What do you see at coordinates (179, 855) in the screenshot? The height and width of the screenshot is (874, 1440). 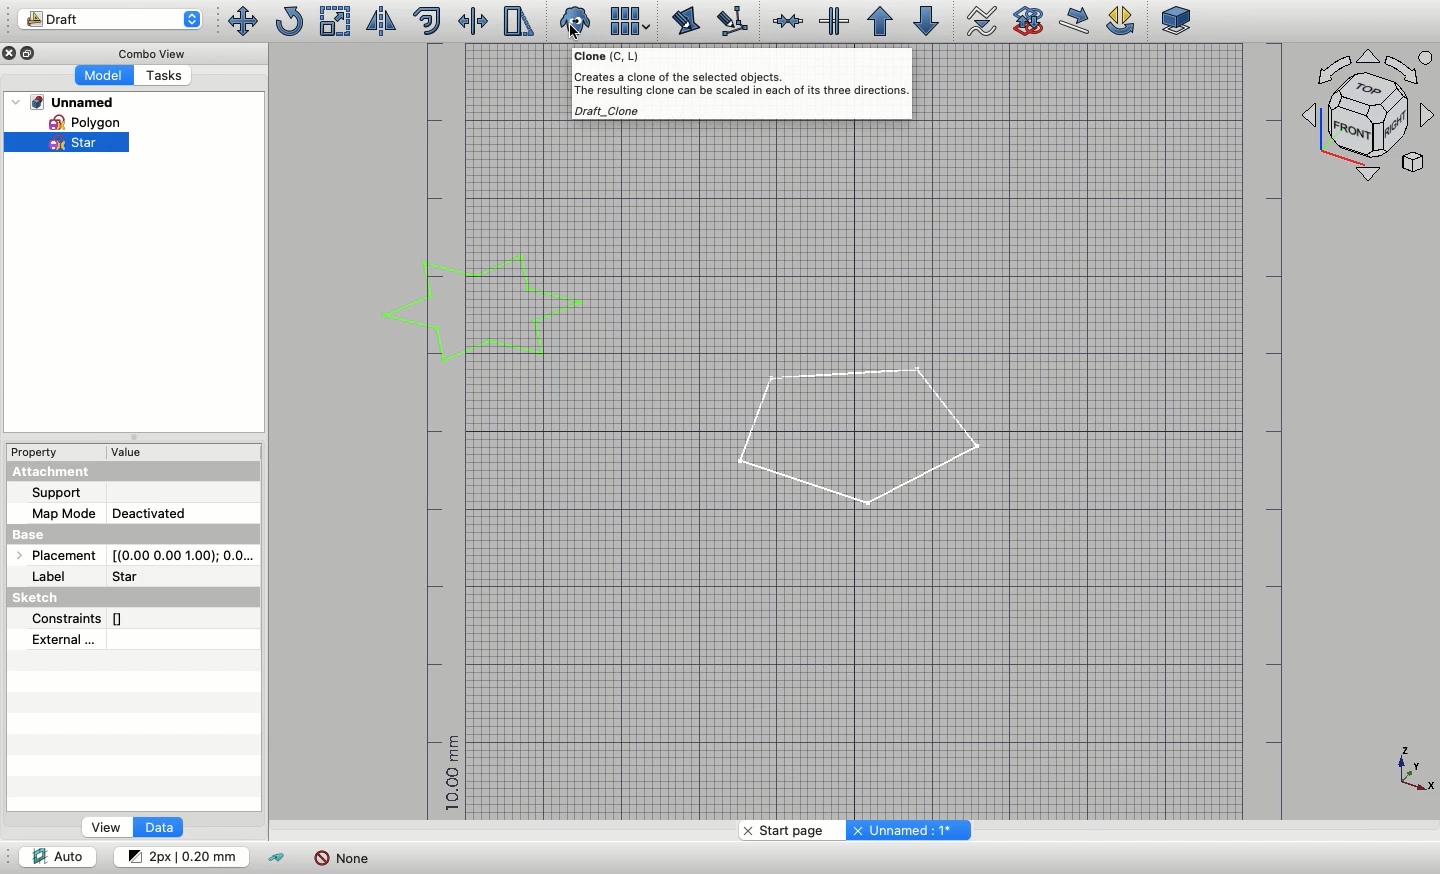 I see `Change default style for new objects` at bounding box center [179, 855].